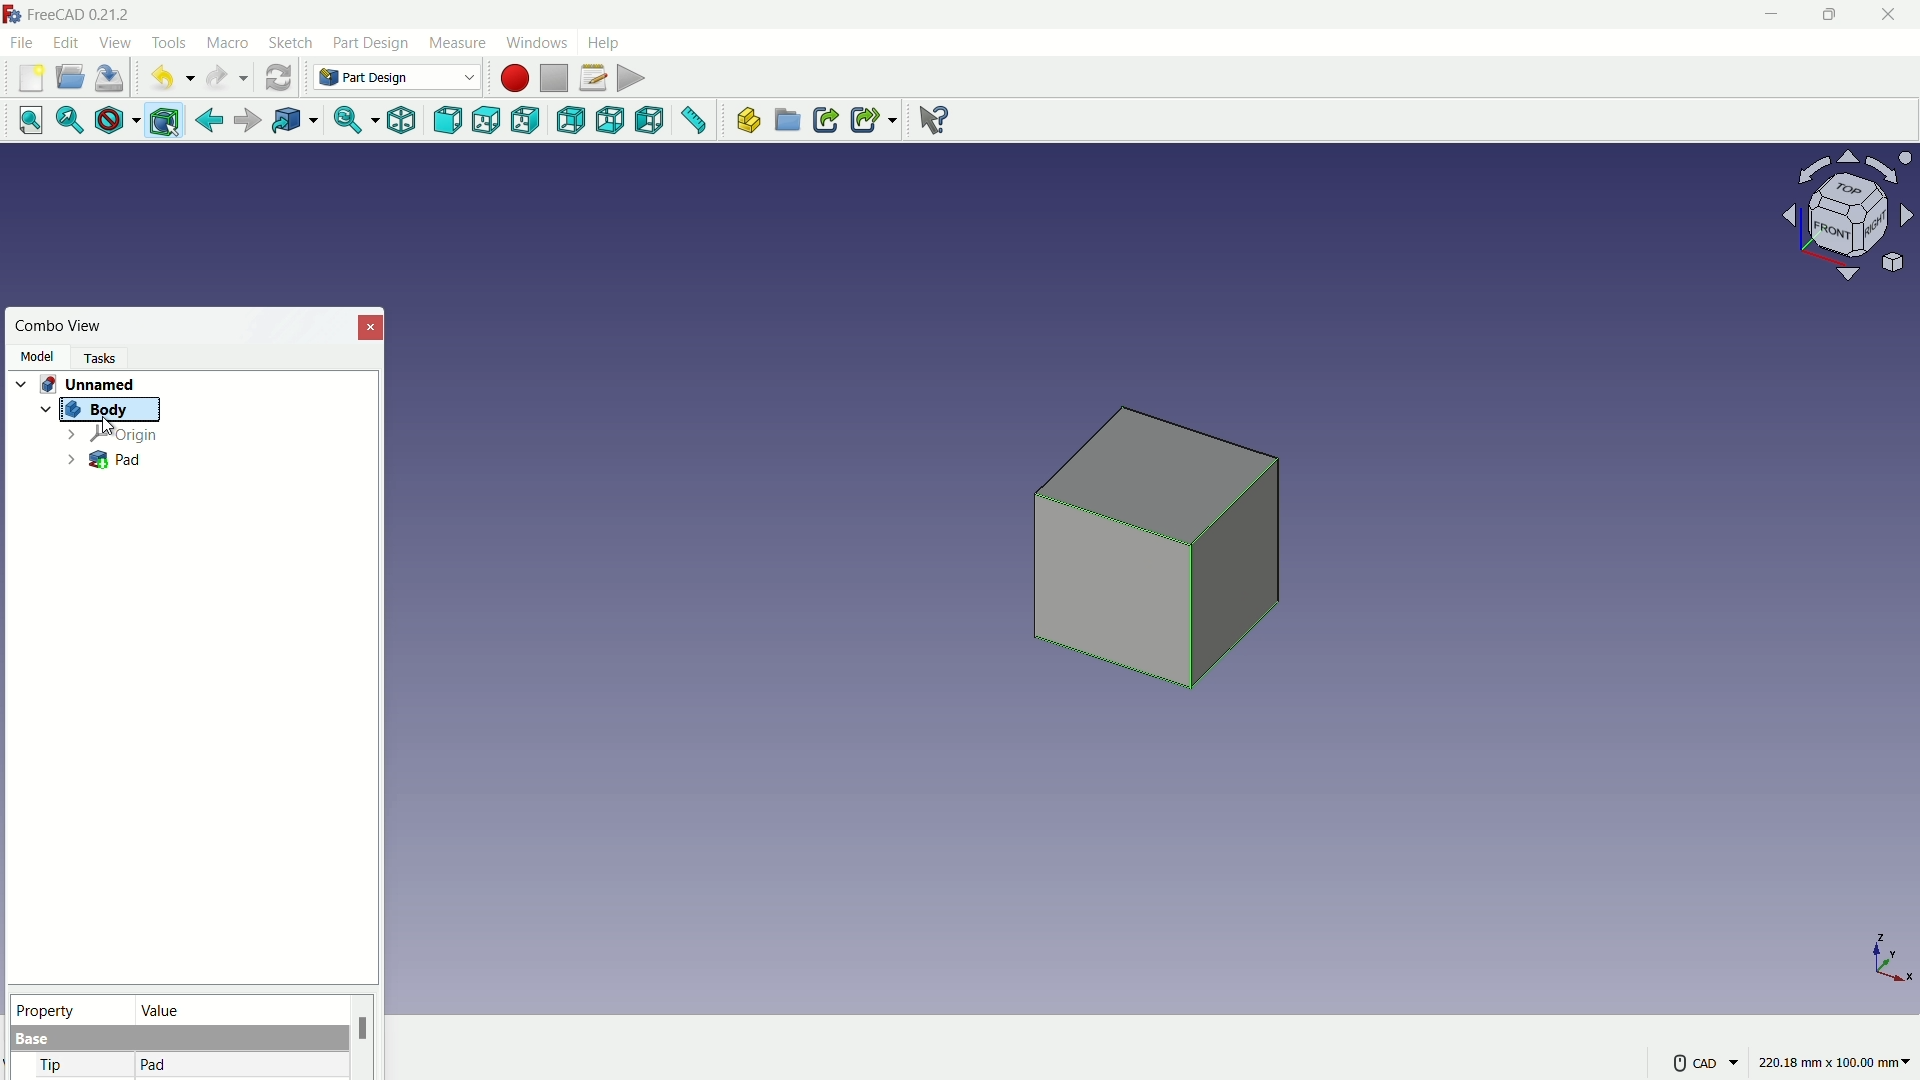  What do you see at coordinates (554, 79) in the screenshot?
I see `stop macros` at bounding box center [554, 79].